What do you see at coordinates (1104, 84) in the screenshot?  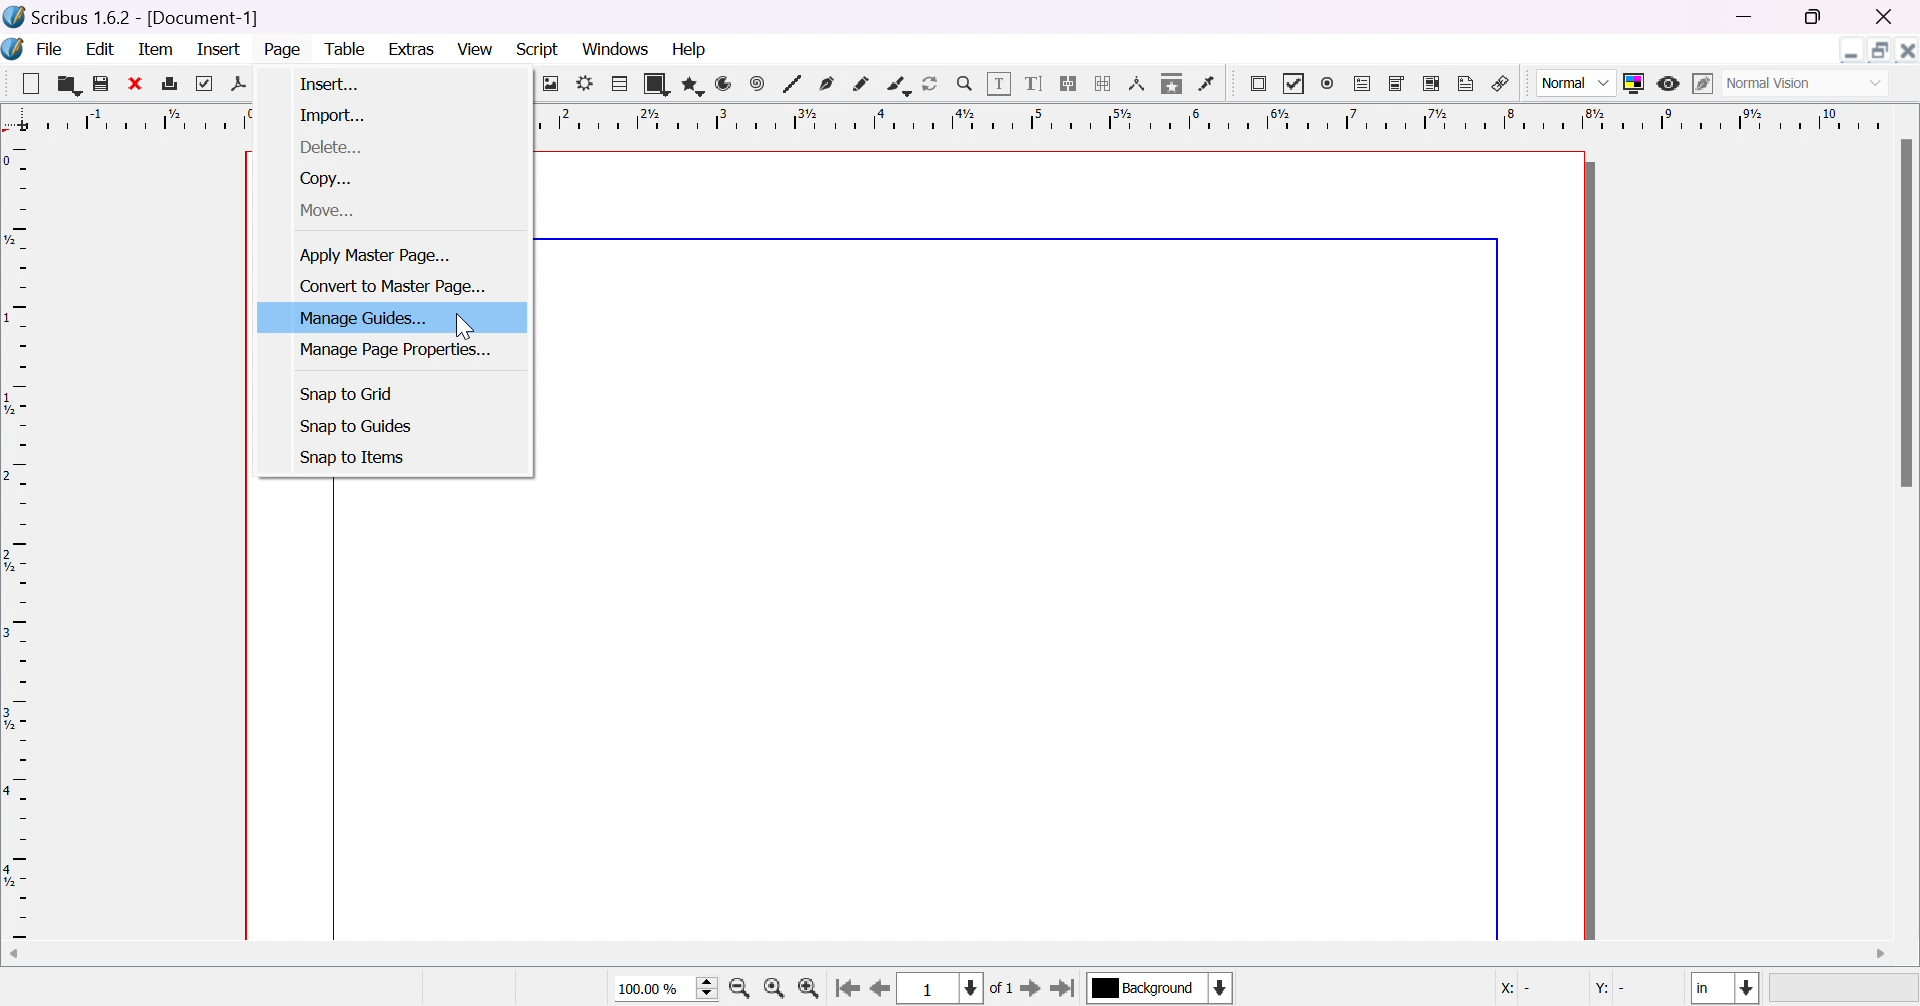 I see `unlink text frames` at bounding box center [1104, 84].